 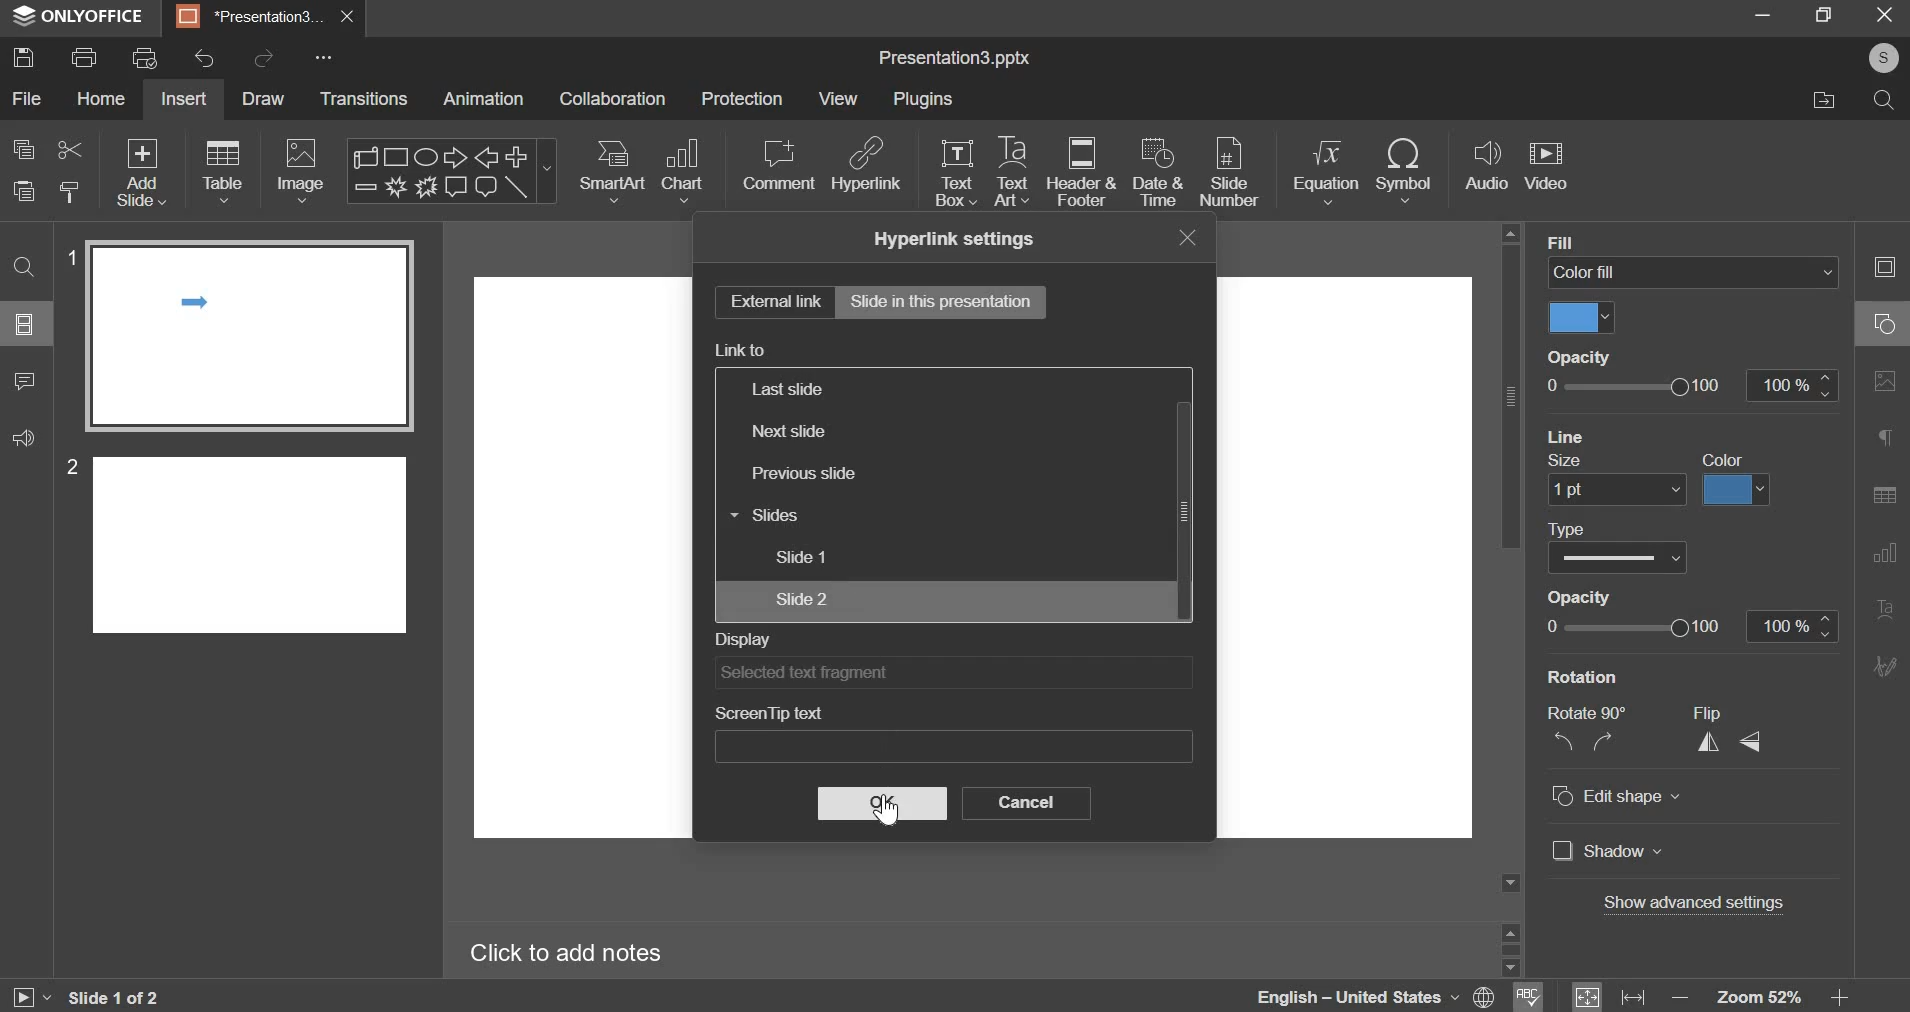 I want to click on protection, so click(x=741, y=98).